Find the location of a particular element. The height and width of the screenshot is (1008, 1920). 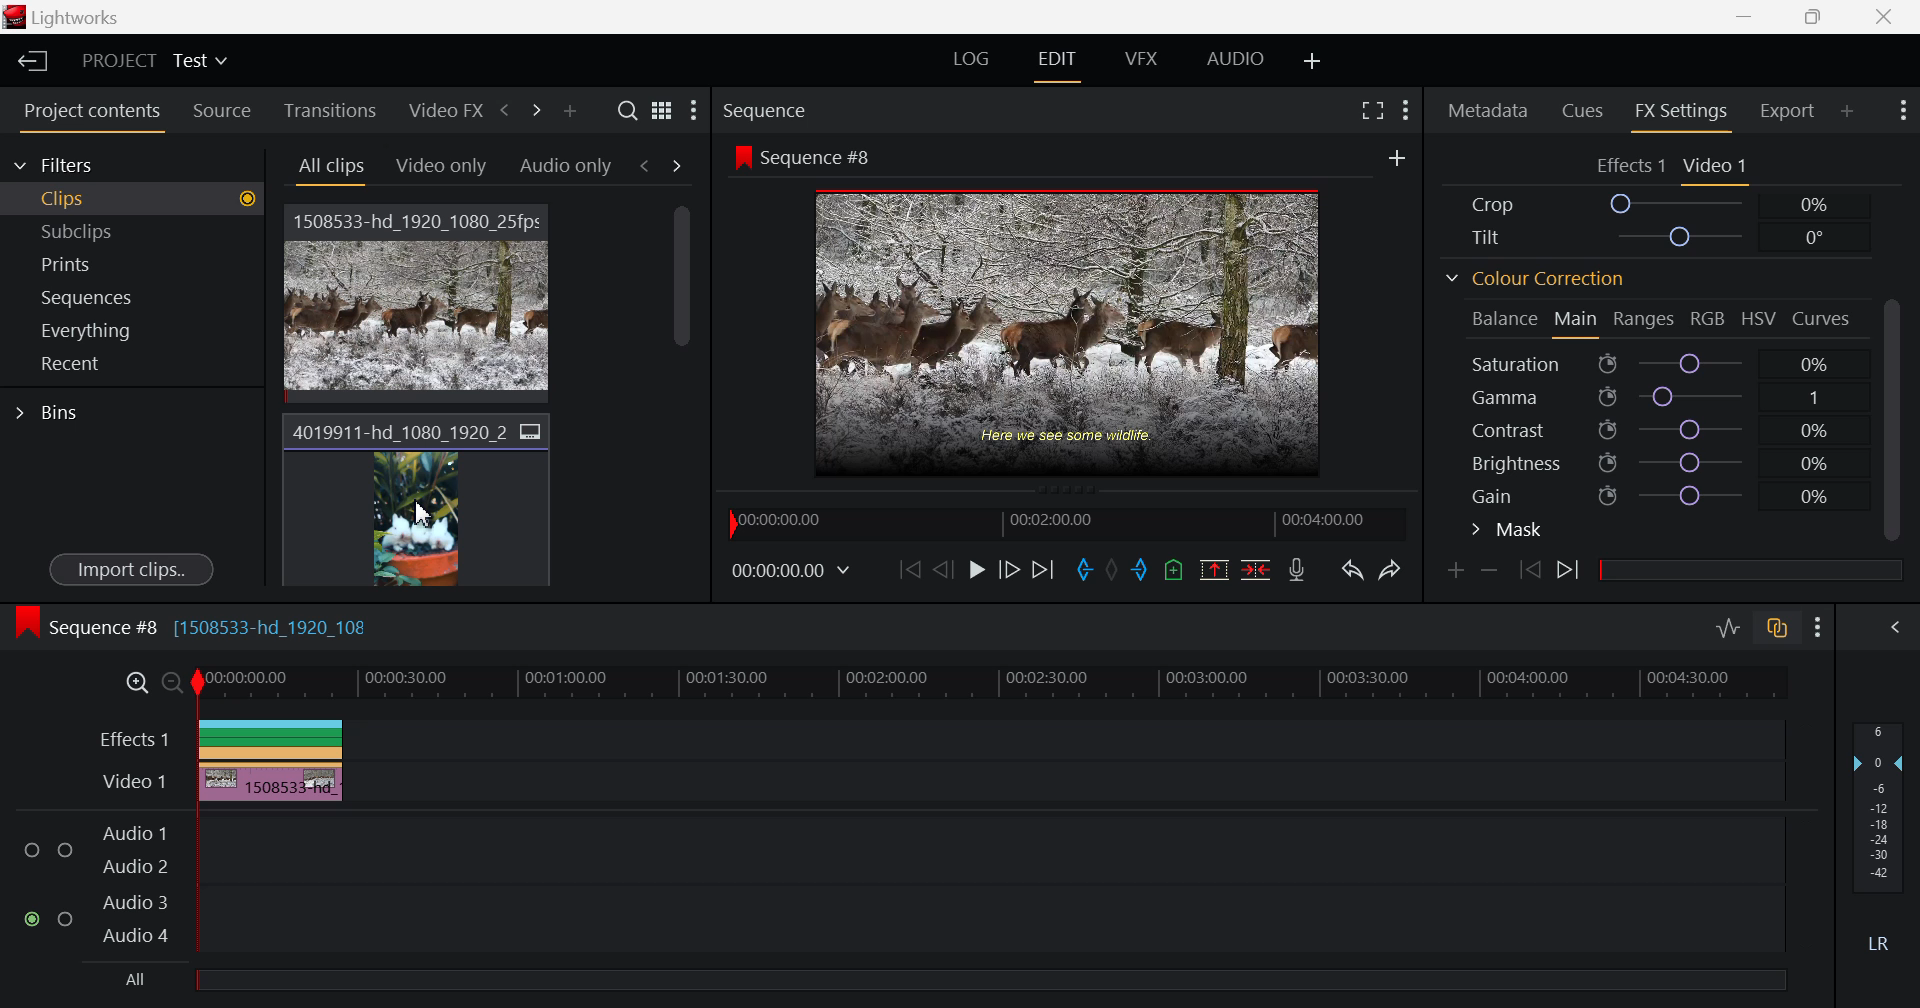

Source is located at coordinates (221, 109).